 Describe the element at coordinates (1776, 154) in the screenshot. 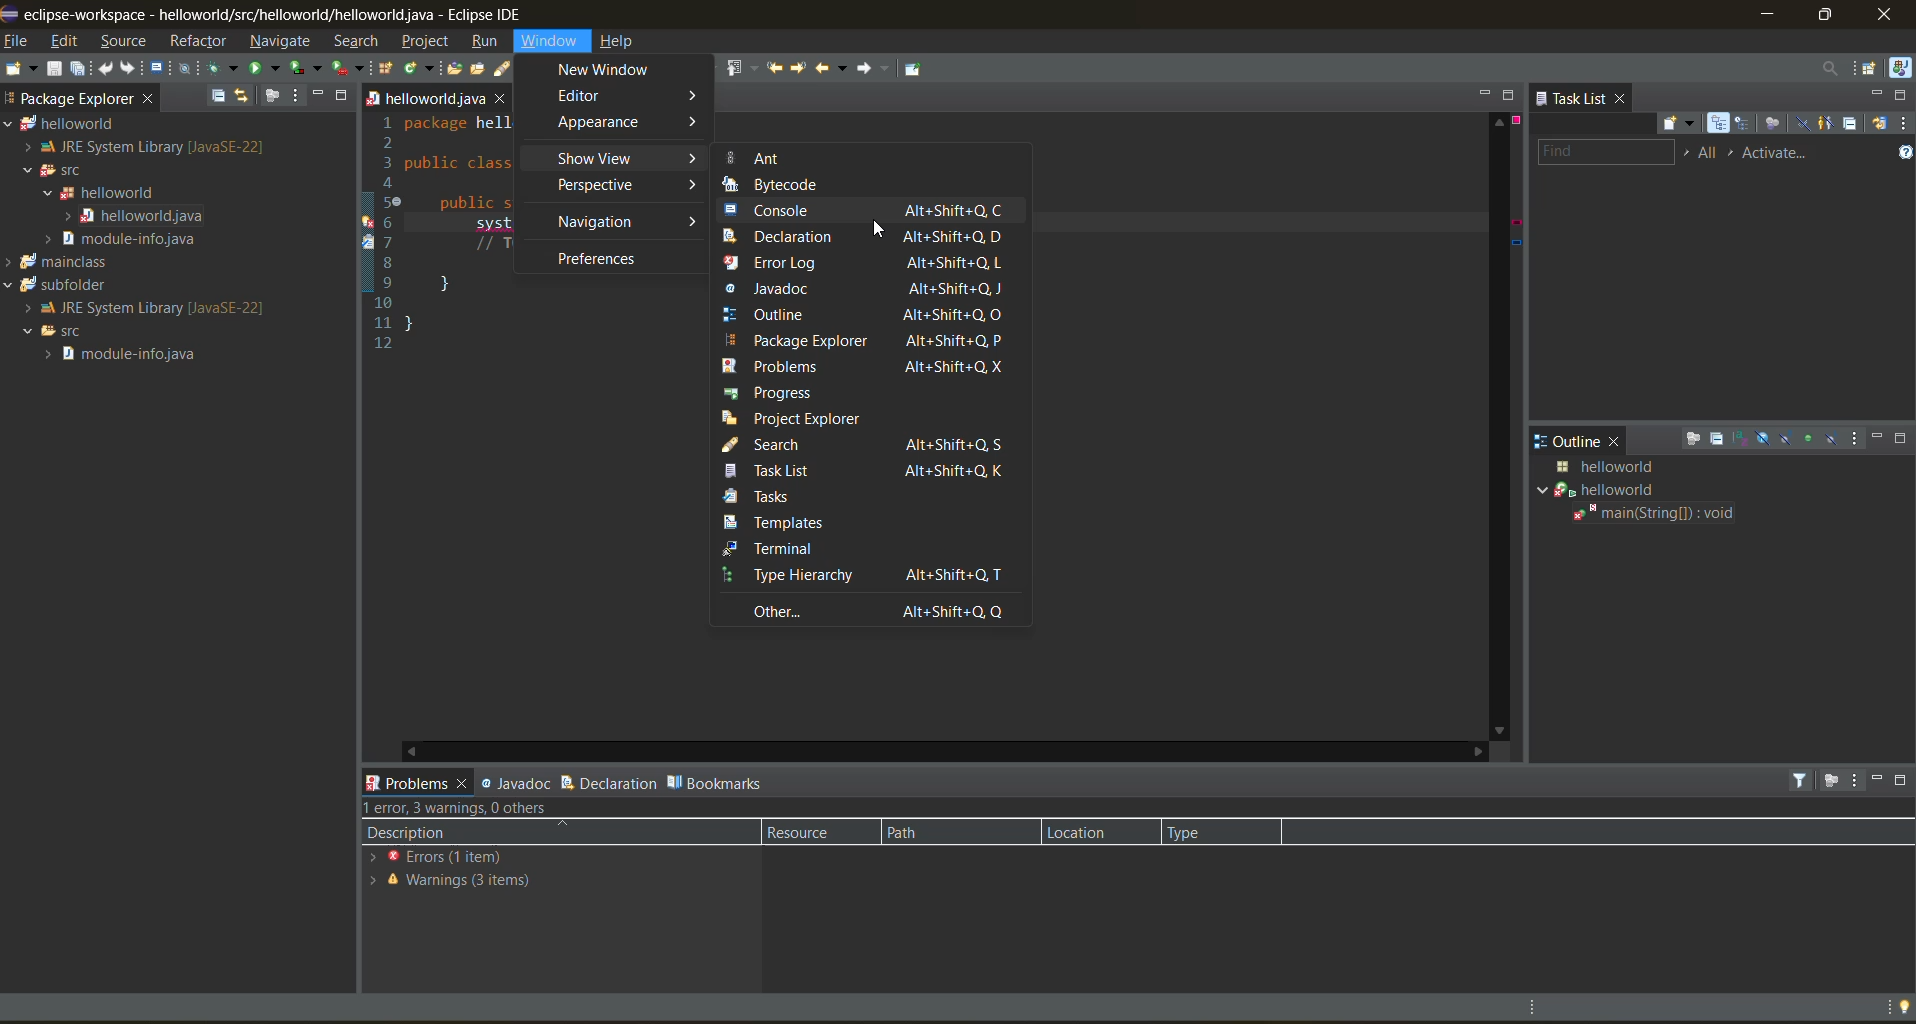

I see `activate` at that location.